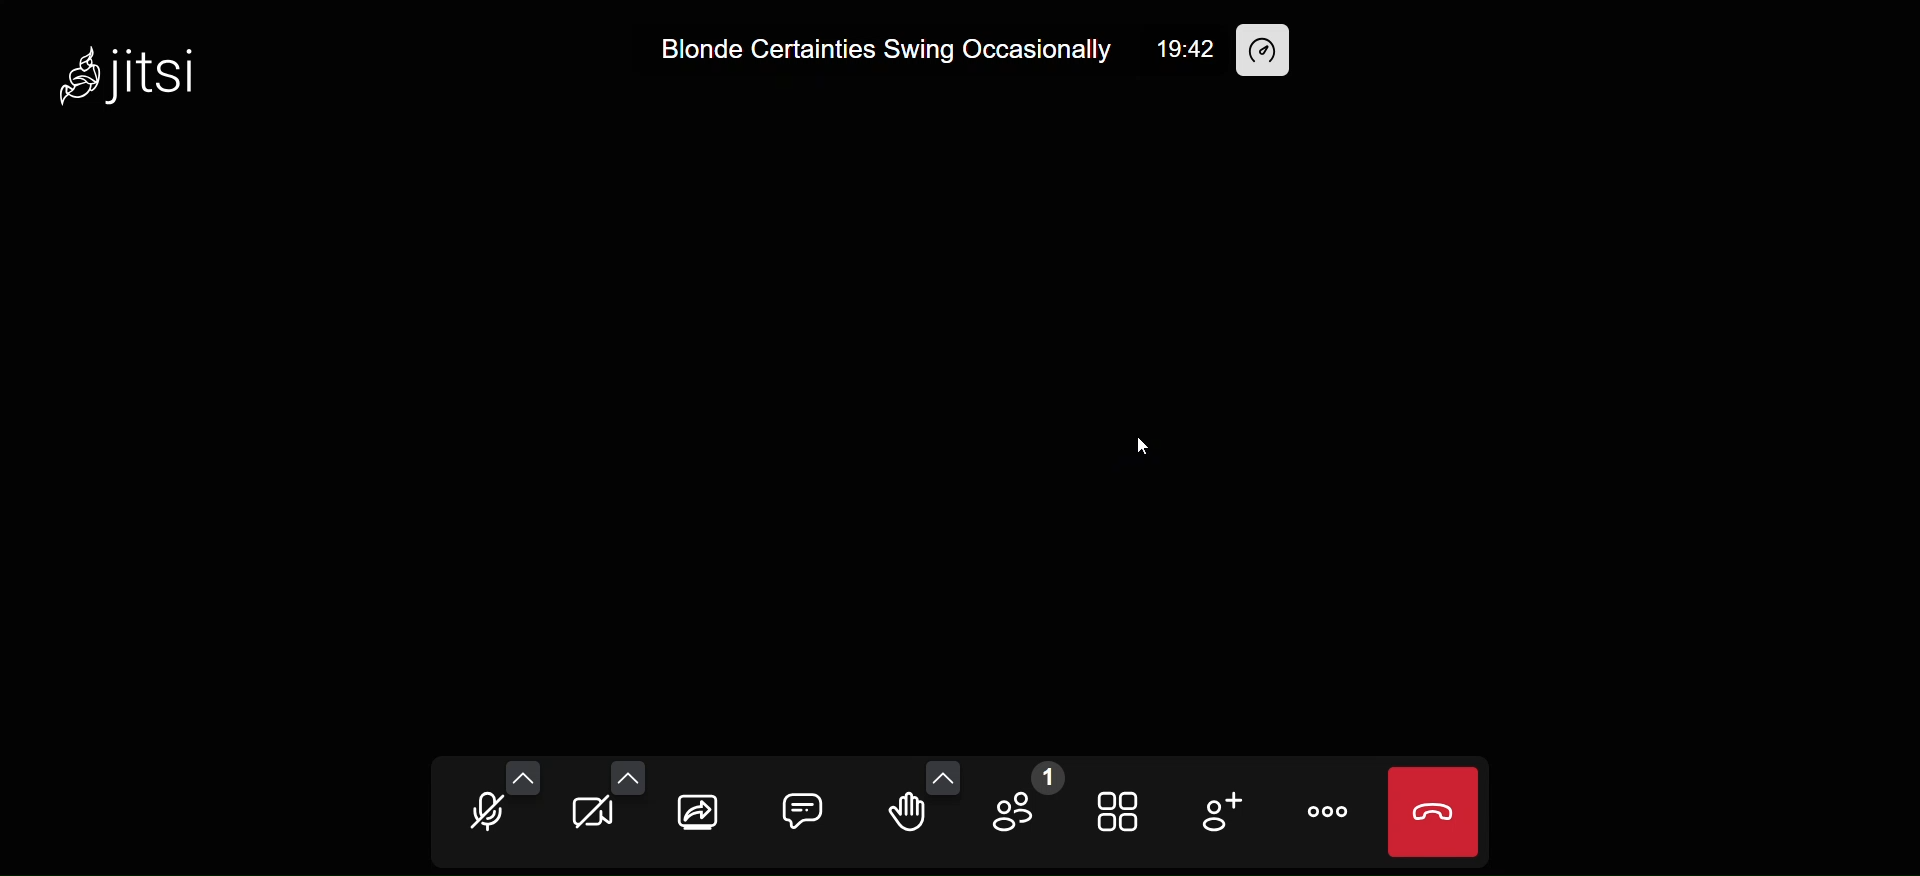 The image size is (1920, 876). What do you see at coordinates (942, 774) in the screenshot?
I see `more emoji` at bounding box center [942, 774].